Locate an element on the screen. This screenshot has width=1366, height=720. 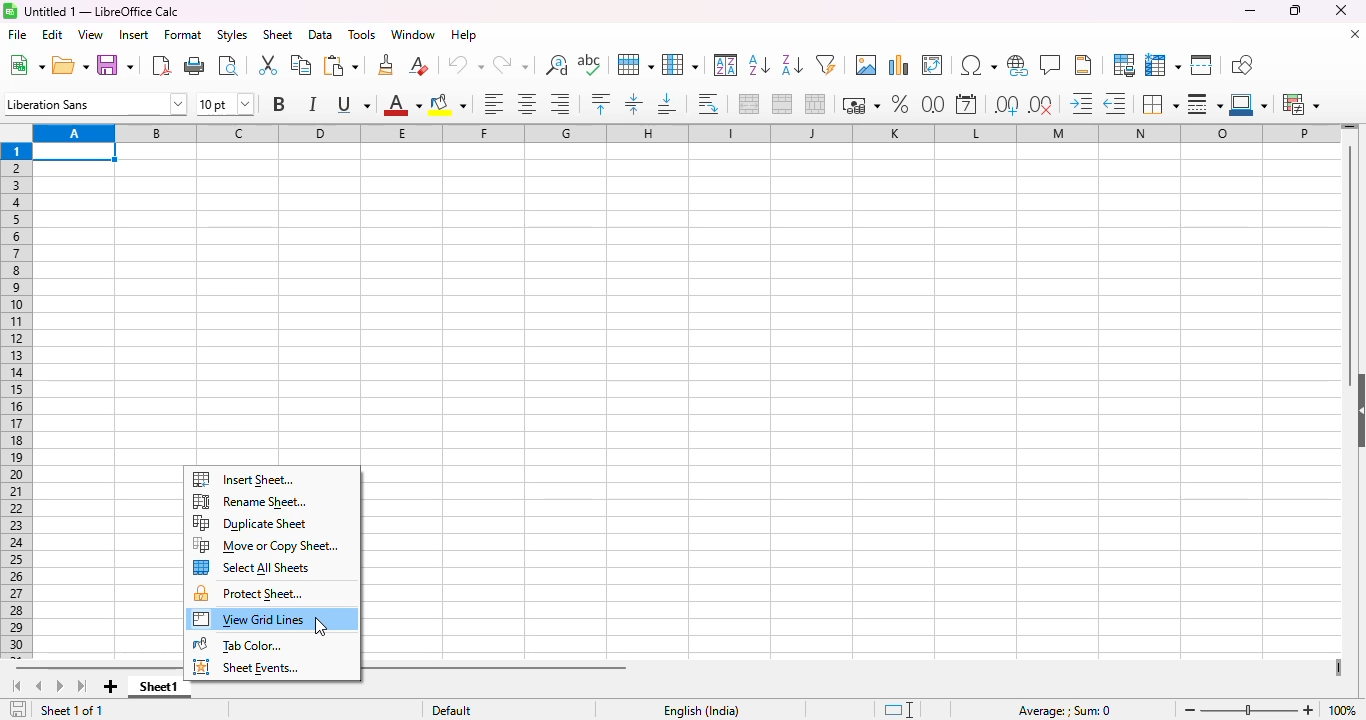
bold is located at coordinates (279, 103).